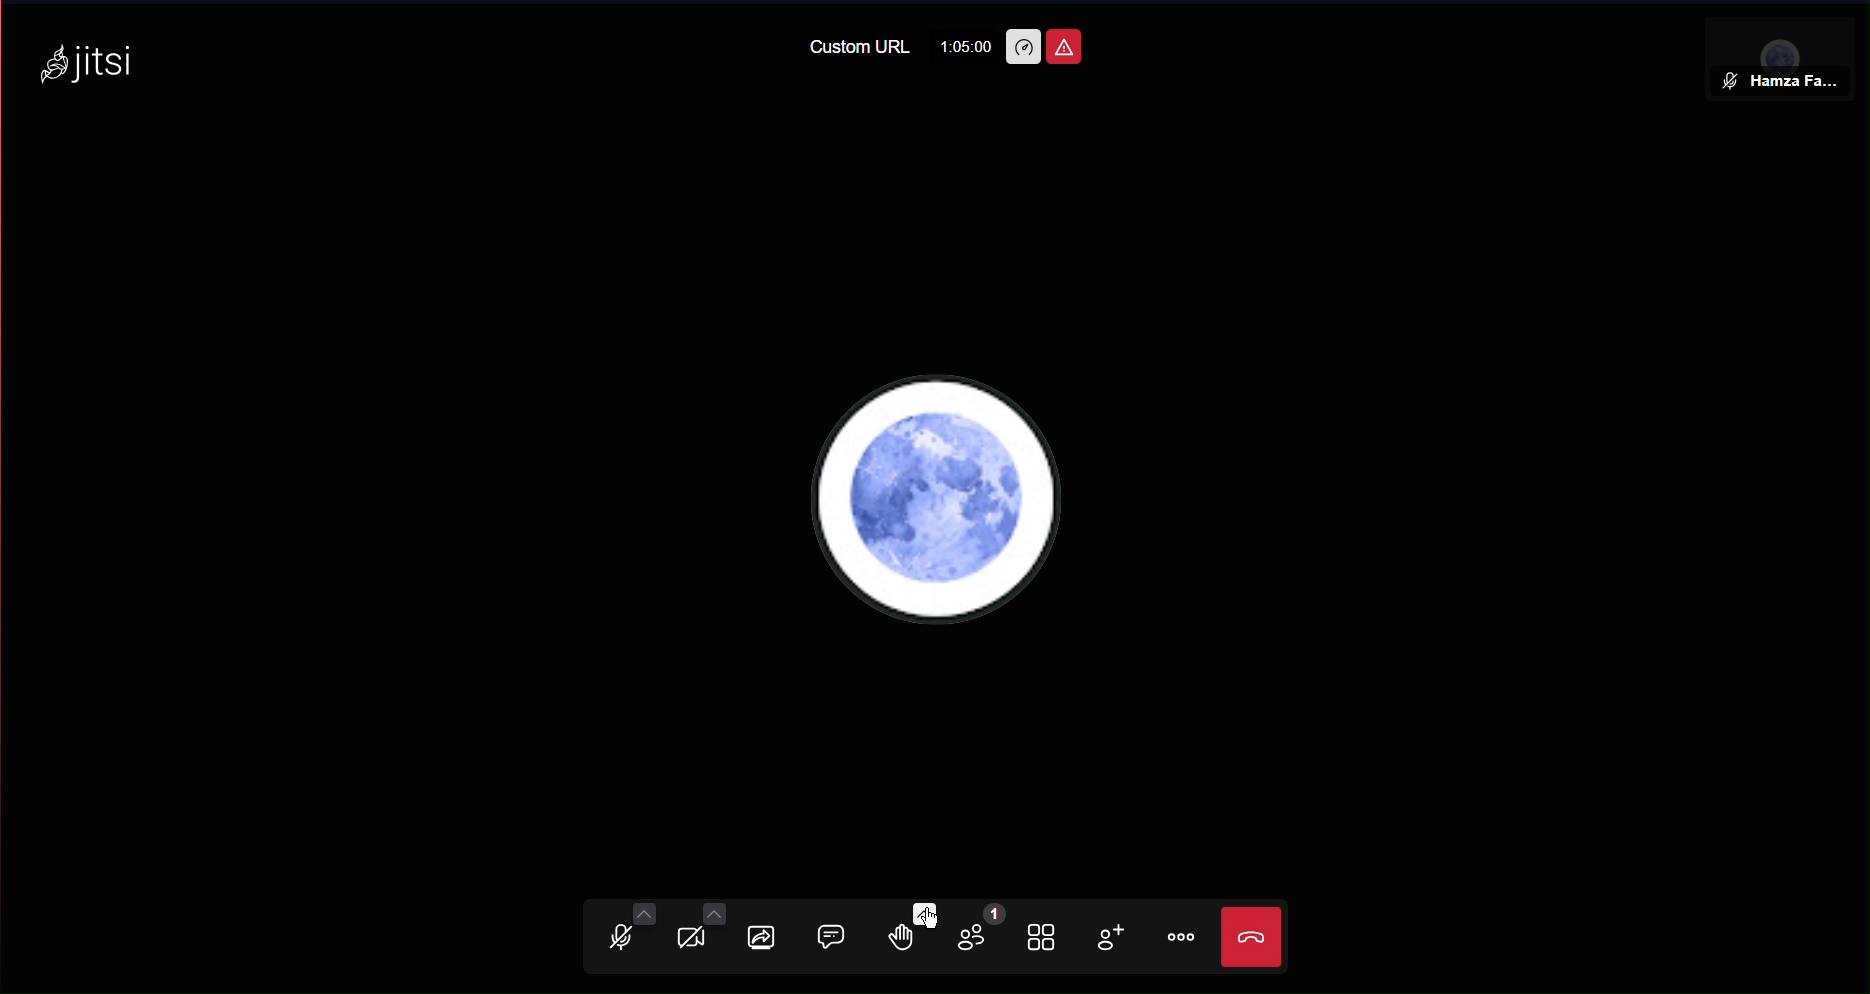 The height and width of the screenshot is (994, 1870). Describe the element at coordinates (1022, 47) in the screenshot. I see `Performance Settings` at that location.